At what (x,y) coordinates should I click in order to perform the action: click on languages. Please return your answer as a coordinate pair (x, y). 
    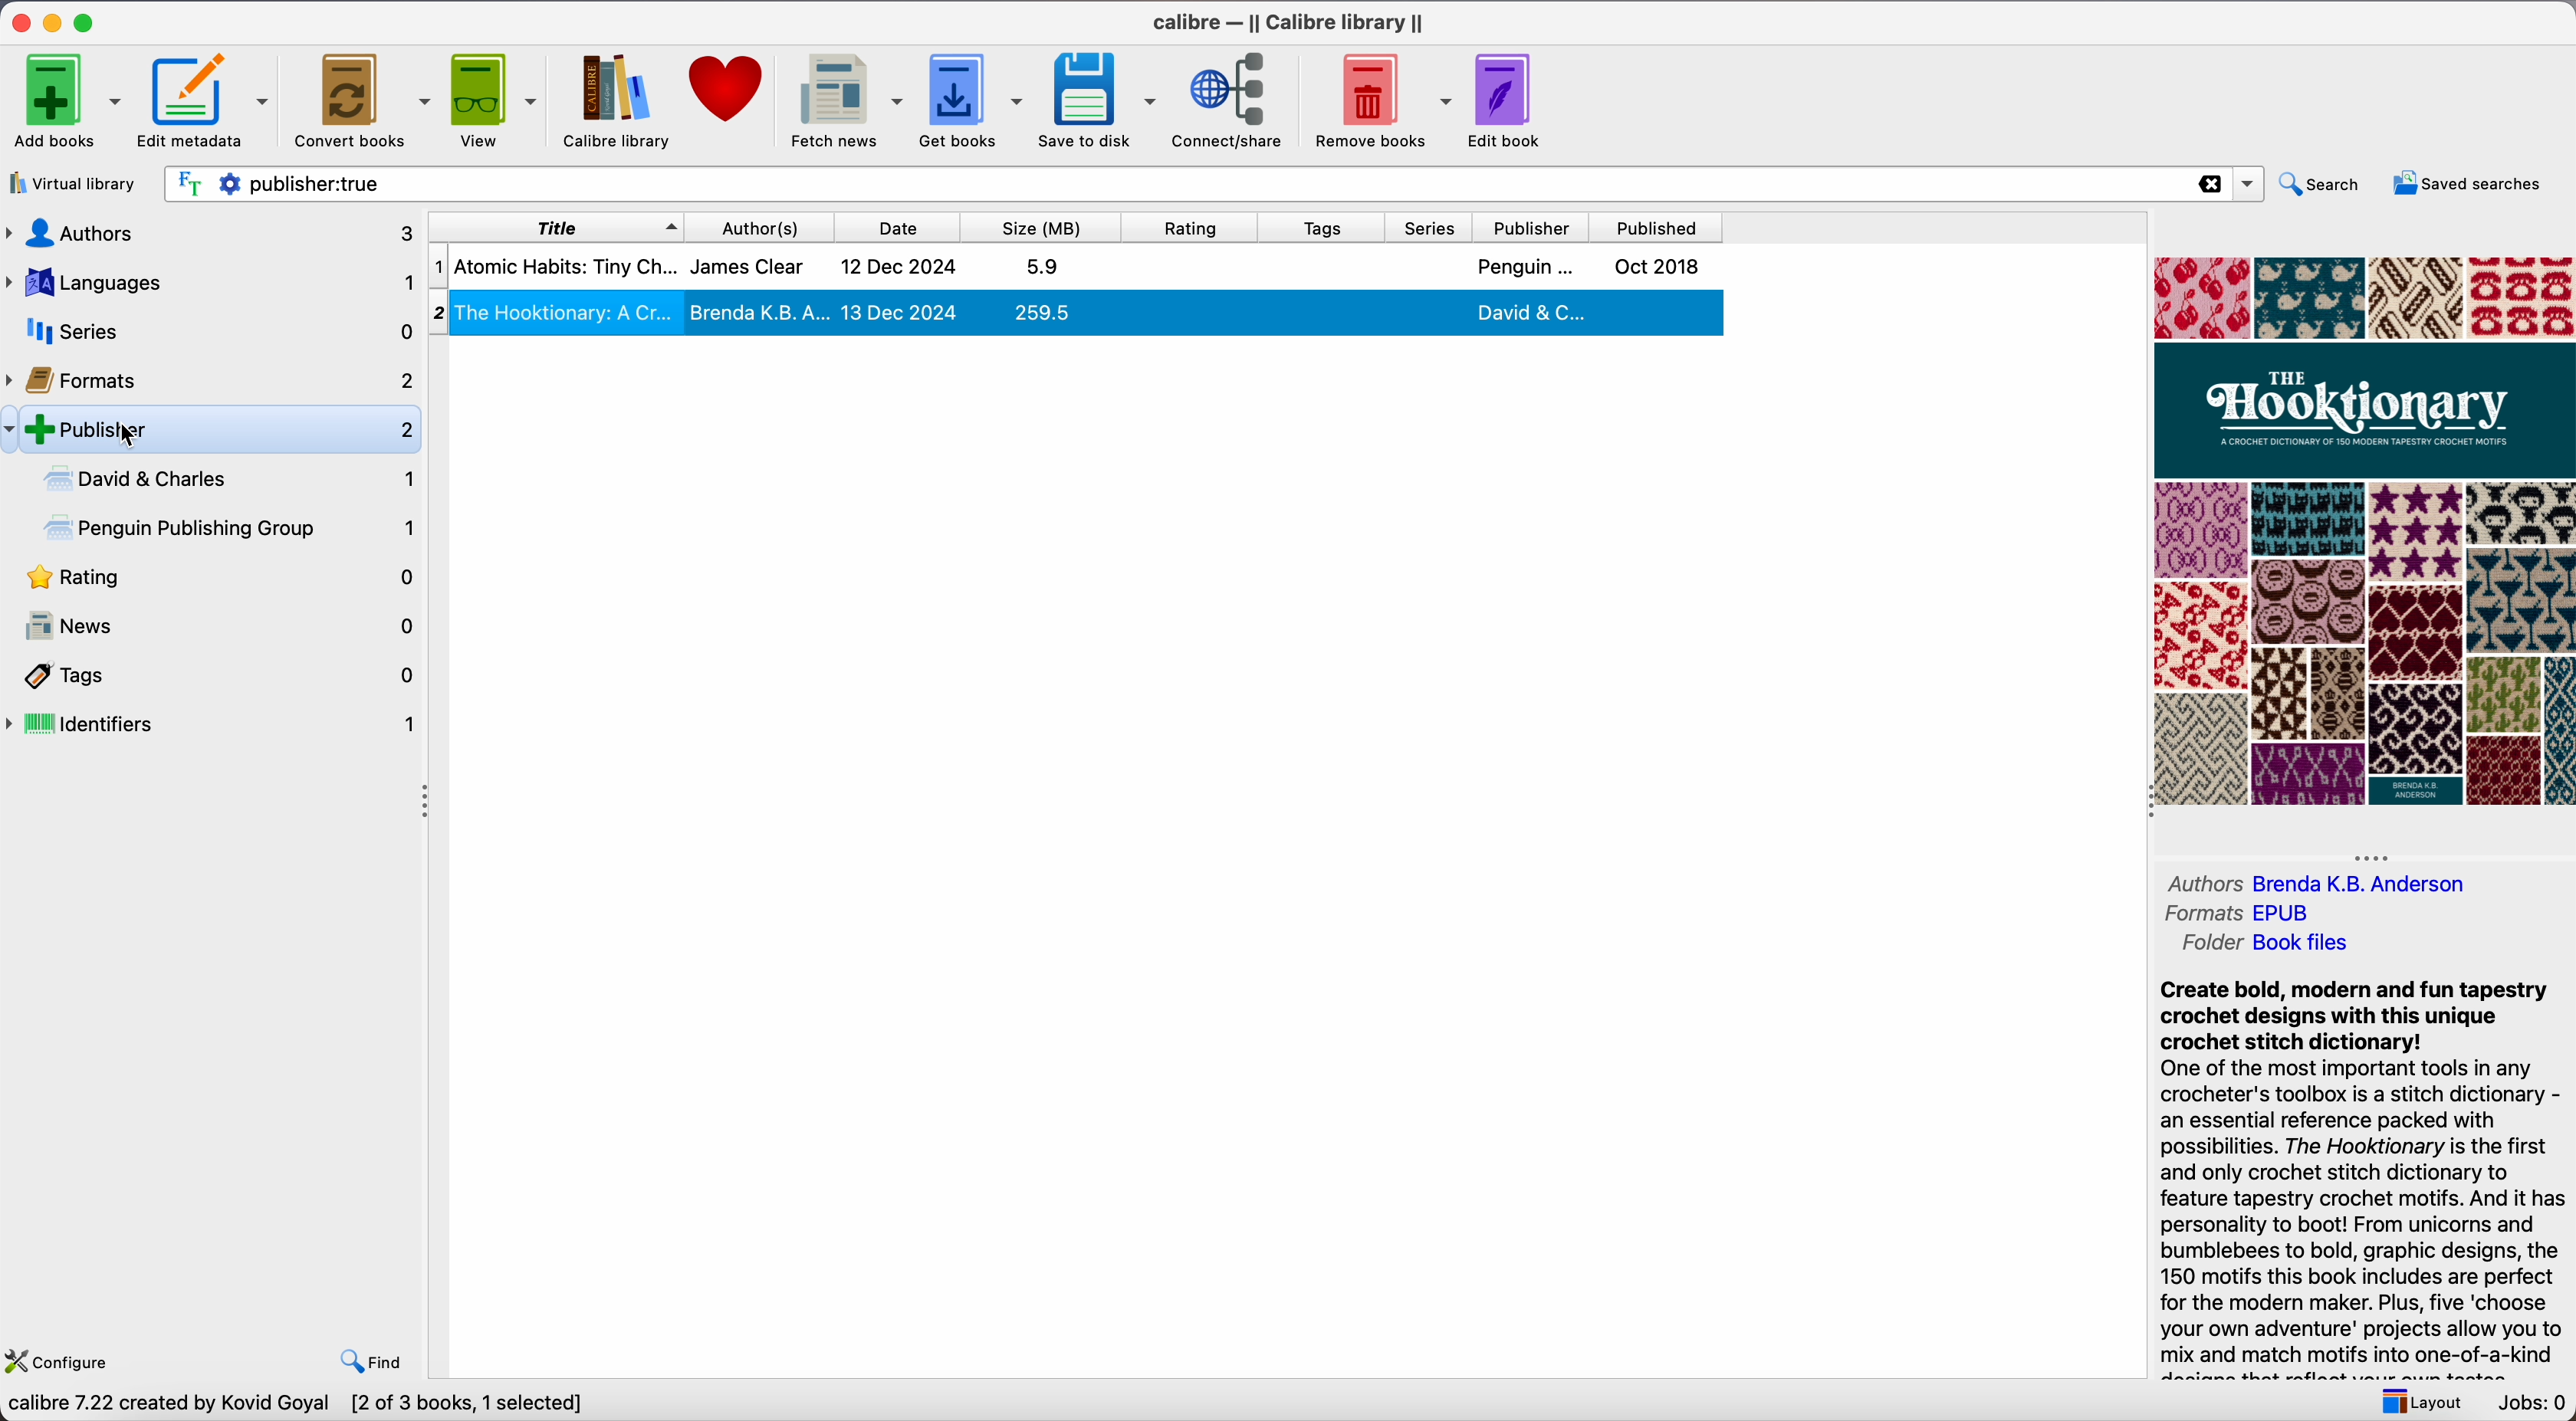
    Looking at the image, I should click on (208, 283).